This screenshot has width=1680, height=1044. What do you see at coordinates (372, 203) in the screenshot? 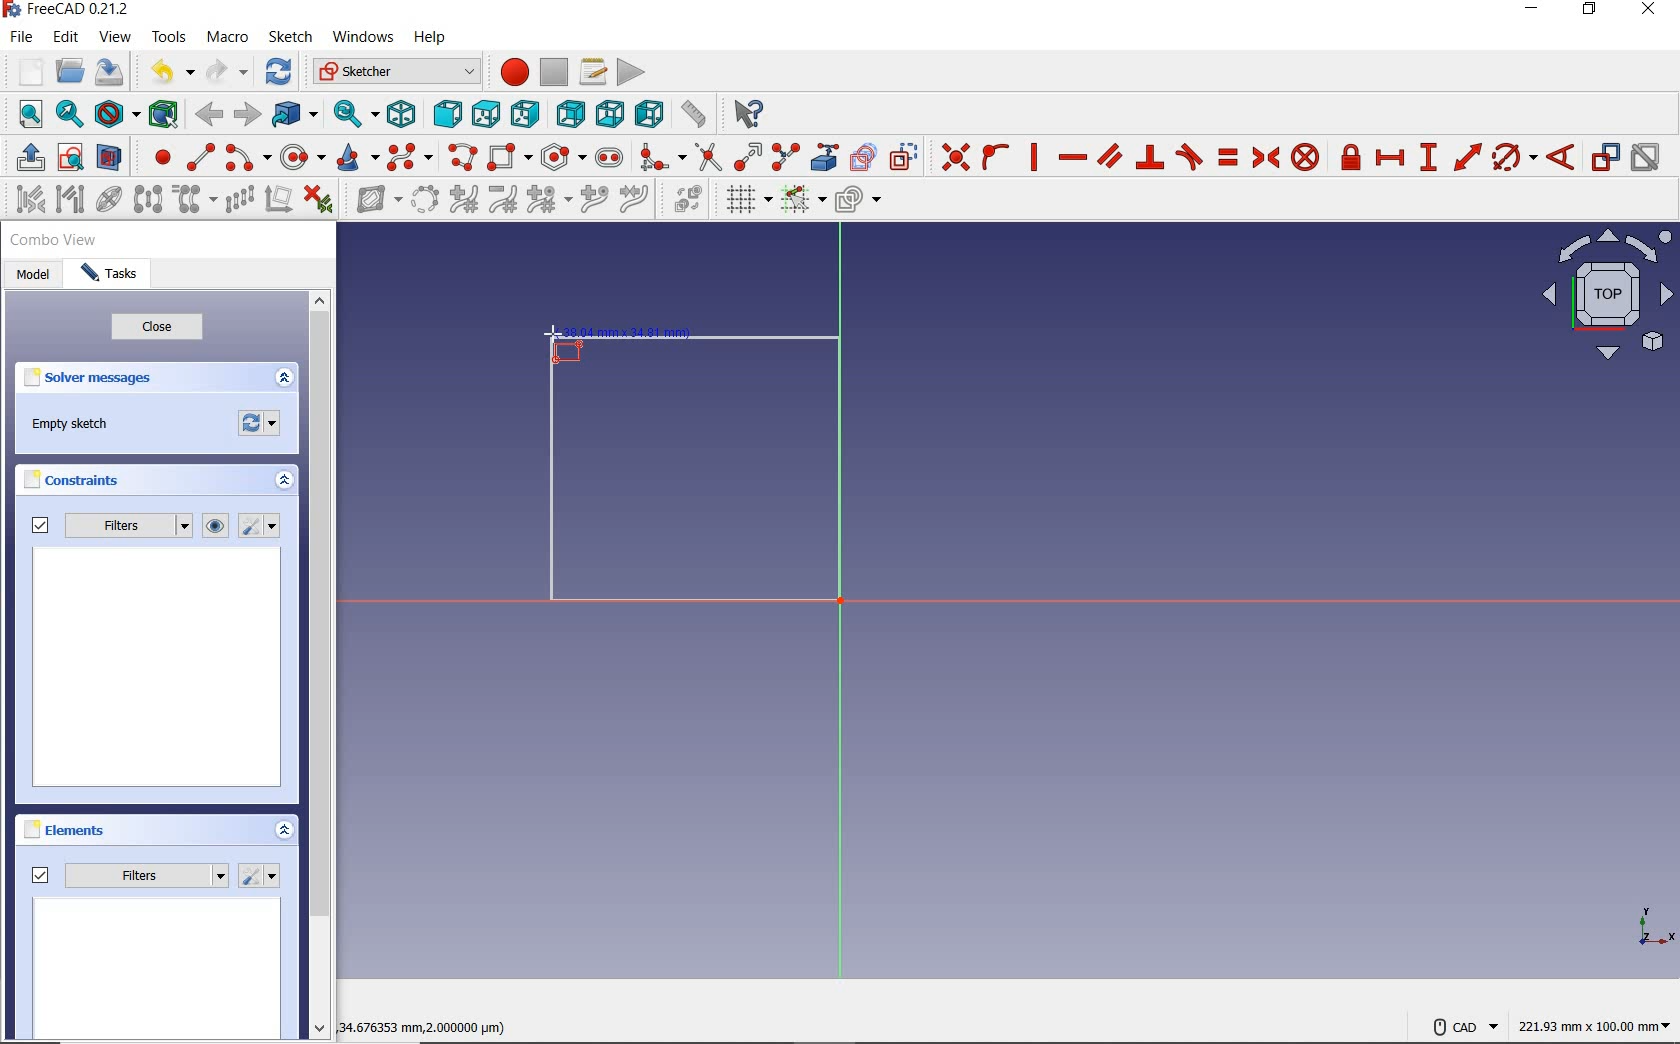
I see `show/hide b-splineinformation layer` at bounding box center [372, 203].